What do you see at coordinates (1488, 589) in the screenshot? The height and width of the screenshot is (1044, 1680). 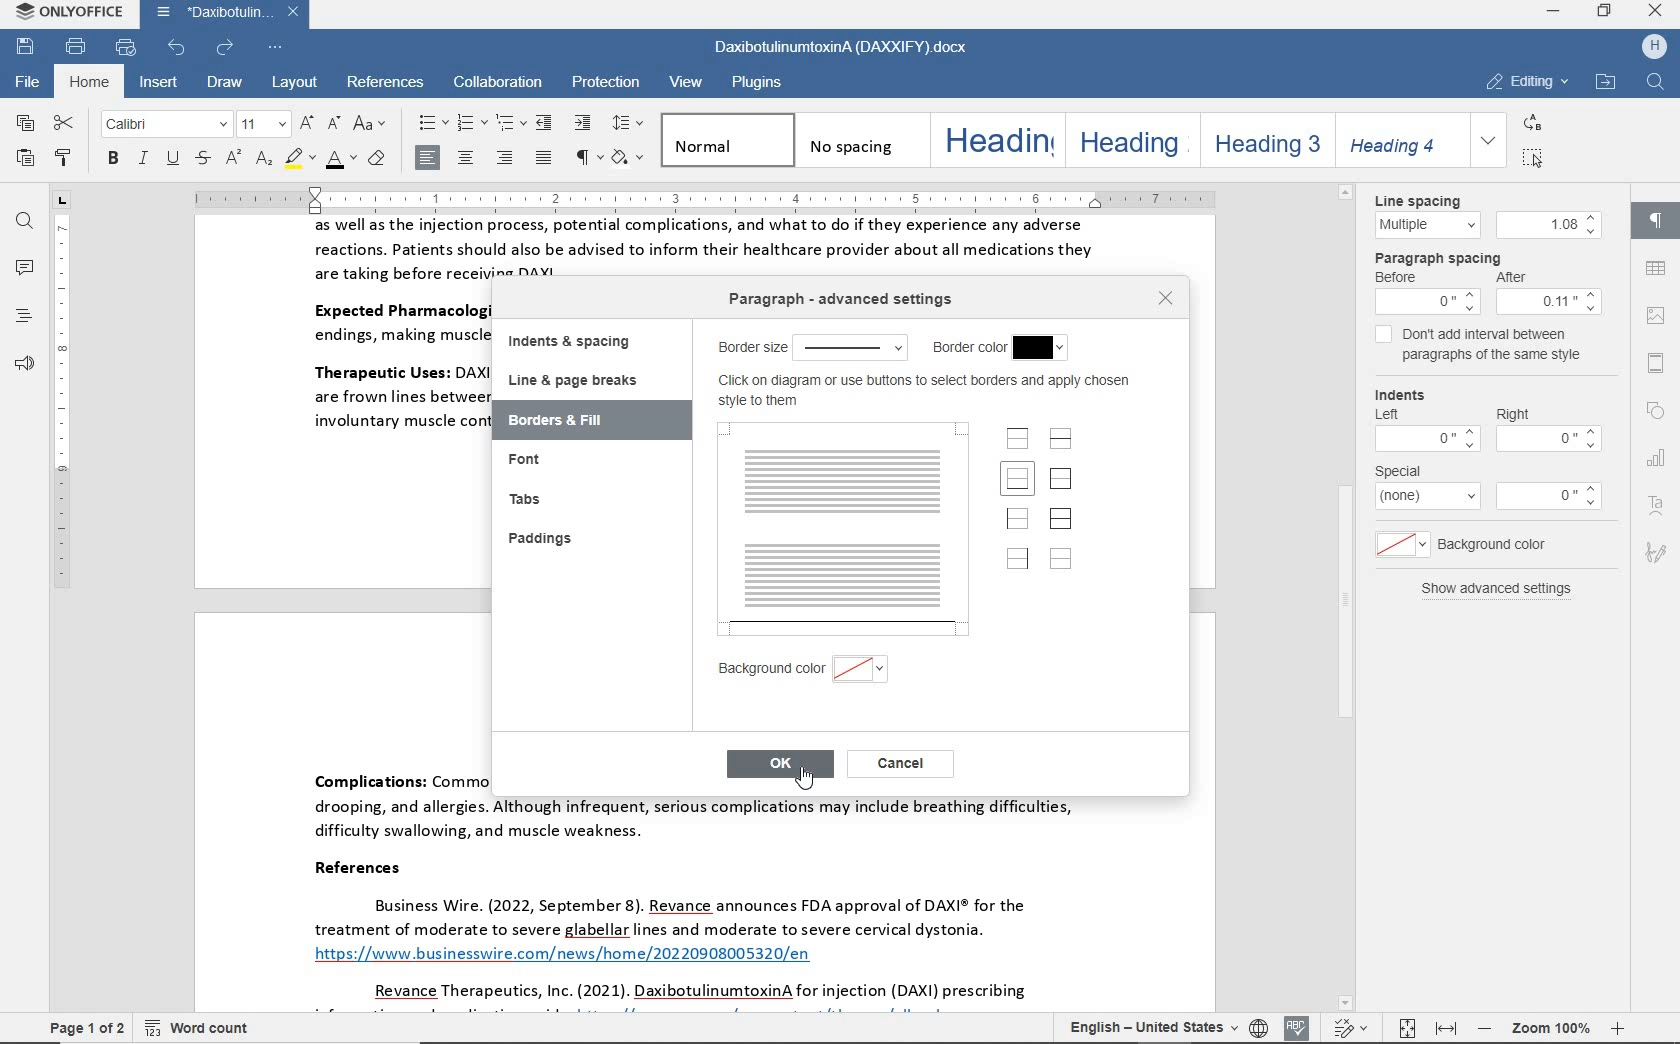 I see `show advanced settings` at bounding box center [1488, 589].